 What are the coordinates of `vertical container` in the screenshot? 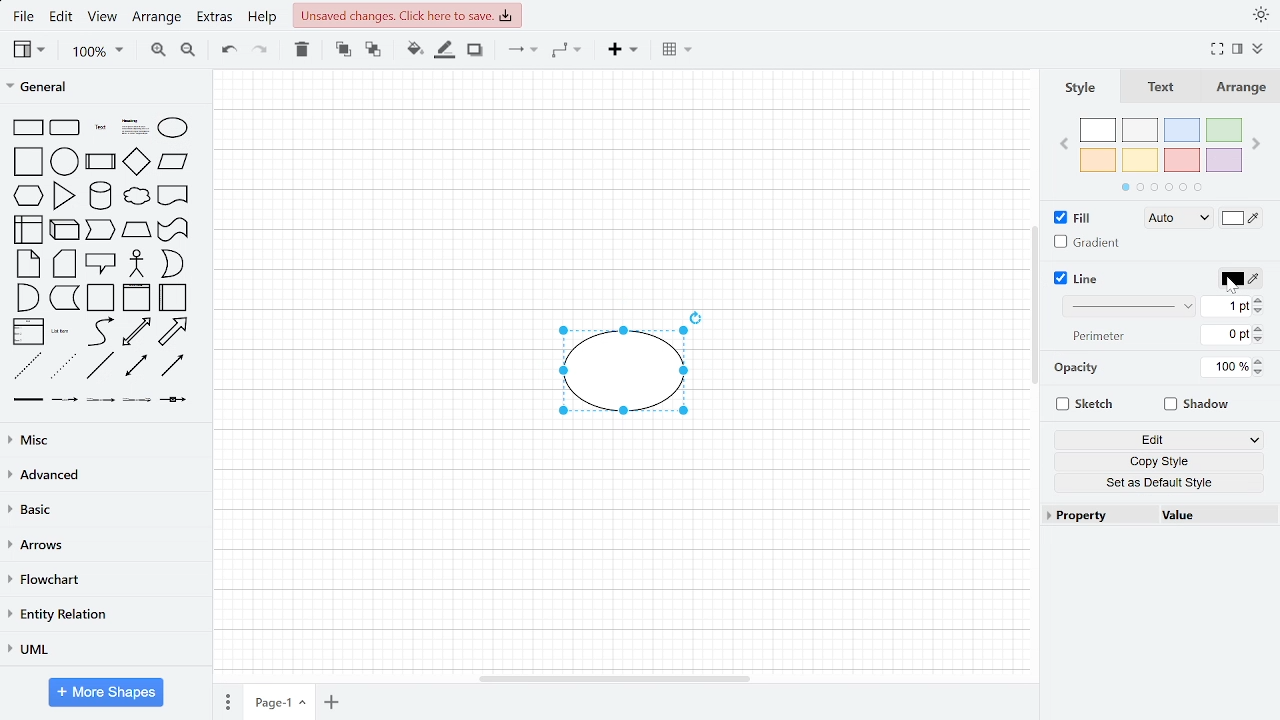 It's located at (136, 298).